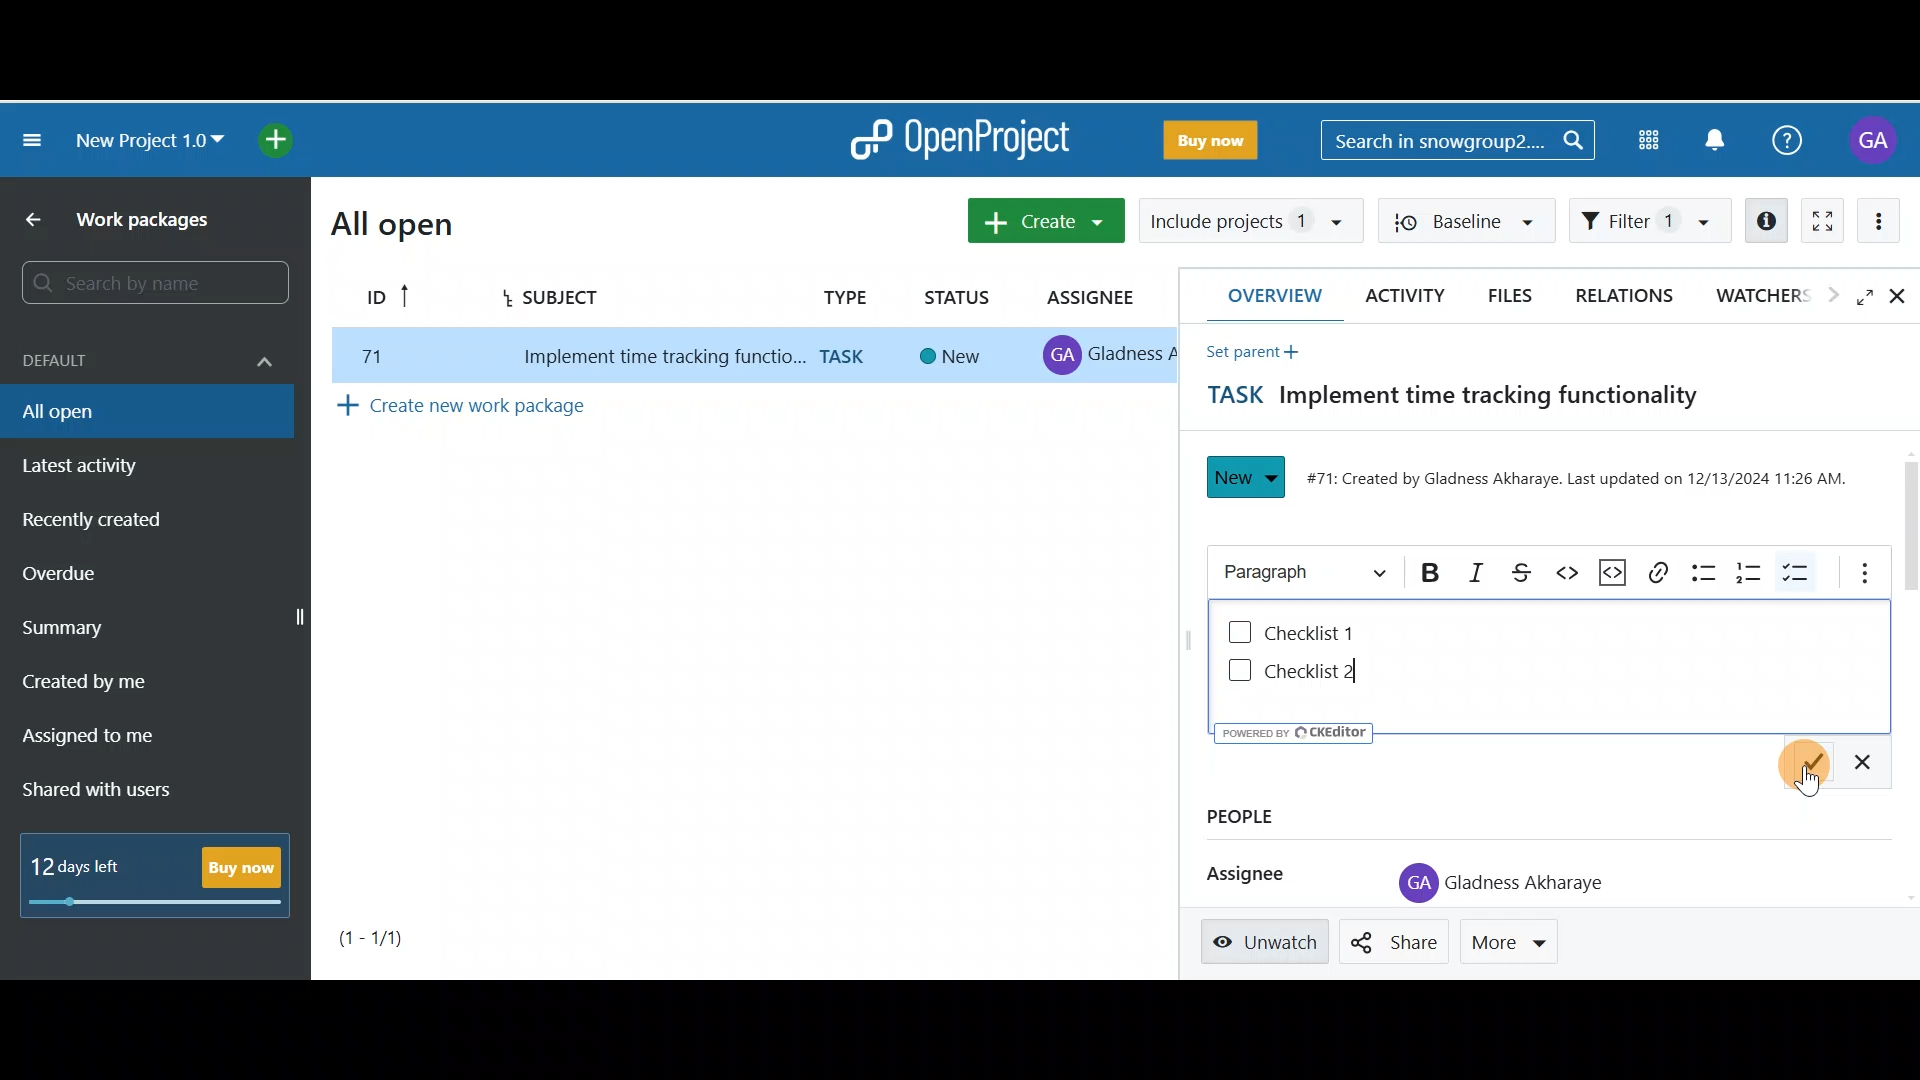 The width and height of the screenshot is (1920, 1080). Describe the element at coordinates (1194, 142) in the screenshot. I see `Buy now` at that location.